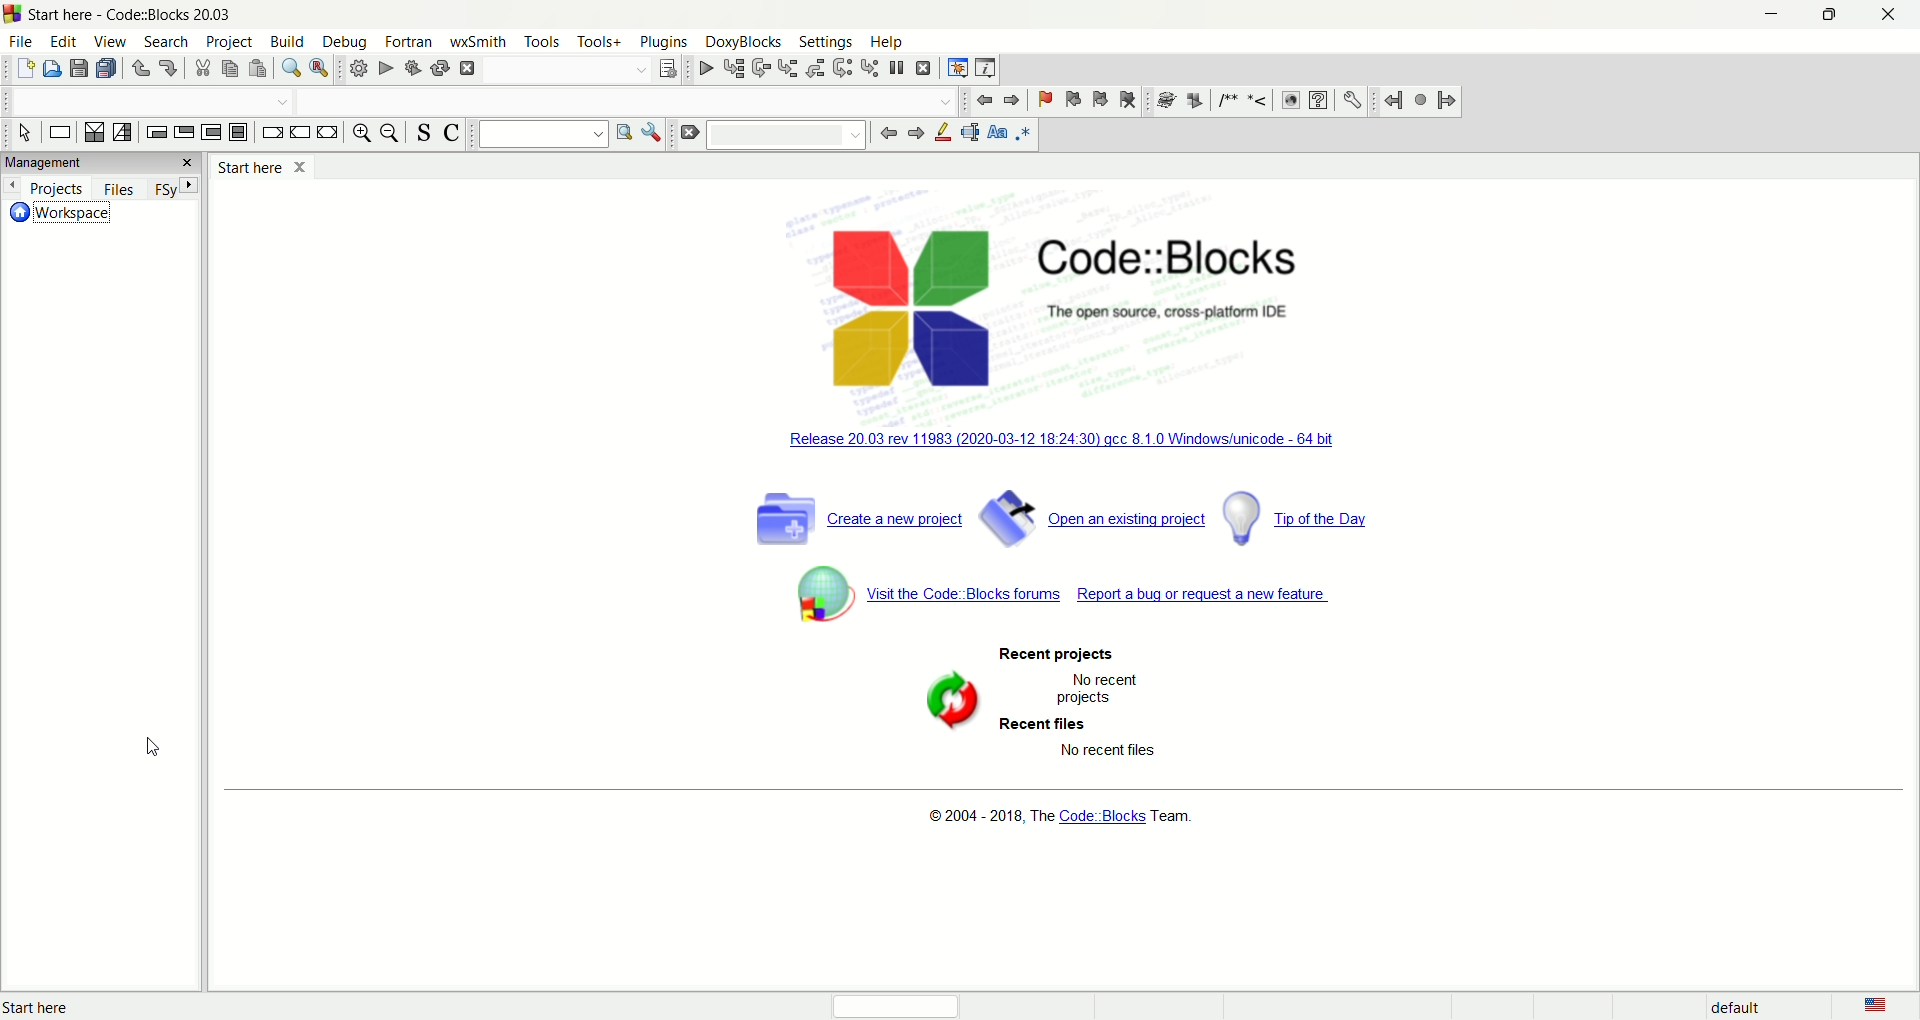 The width and height of the screenshot is (1920, 1020). What do you see at coordinates (360, 133) in the screenshot?
I see `zoom in` at bounding box center [360, 133].